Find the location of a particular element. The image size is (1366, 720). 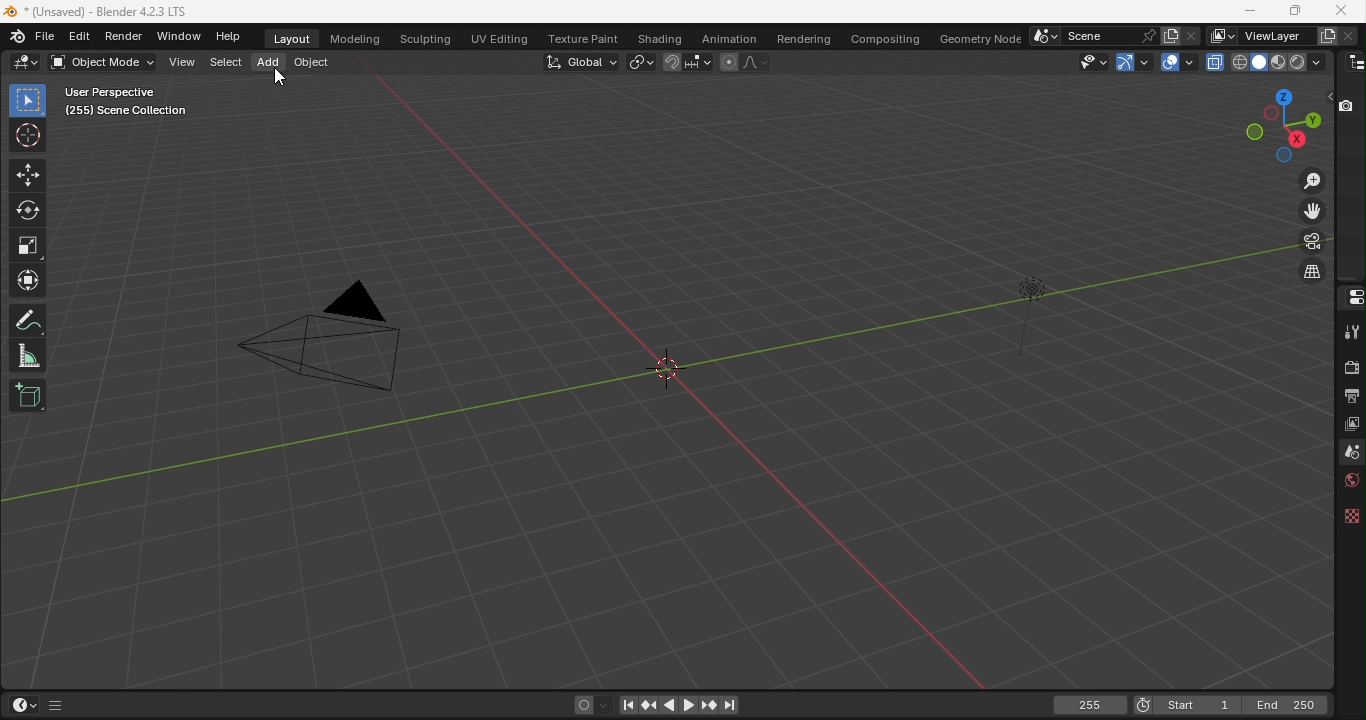

Toggle: Enable view navigation within the camera view is located at coordinates (1311, 272).